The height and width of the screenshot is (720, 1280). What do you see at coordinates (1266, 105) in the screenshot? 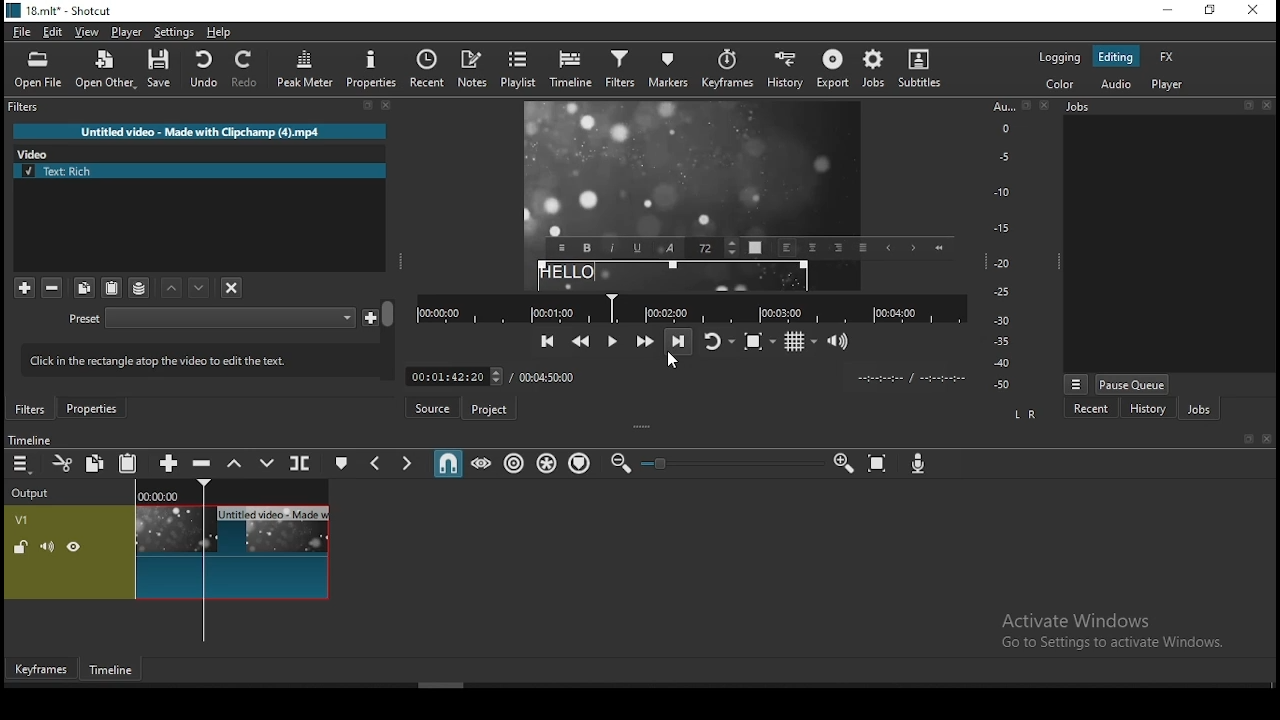
I see `Close` at bounding box center [1266, 105].